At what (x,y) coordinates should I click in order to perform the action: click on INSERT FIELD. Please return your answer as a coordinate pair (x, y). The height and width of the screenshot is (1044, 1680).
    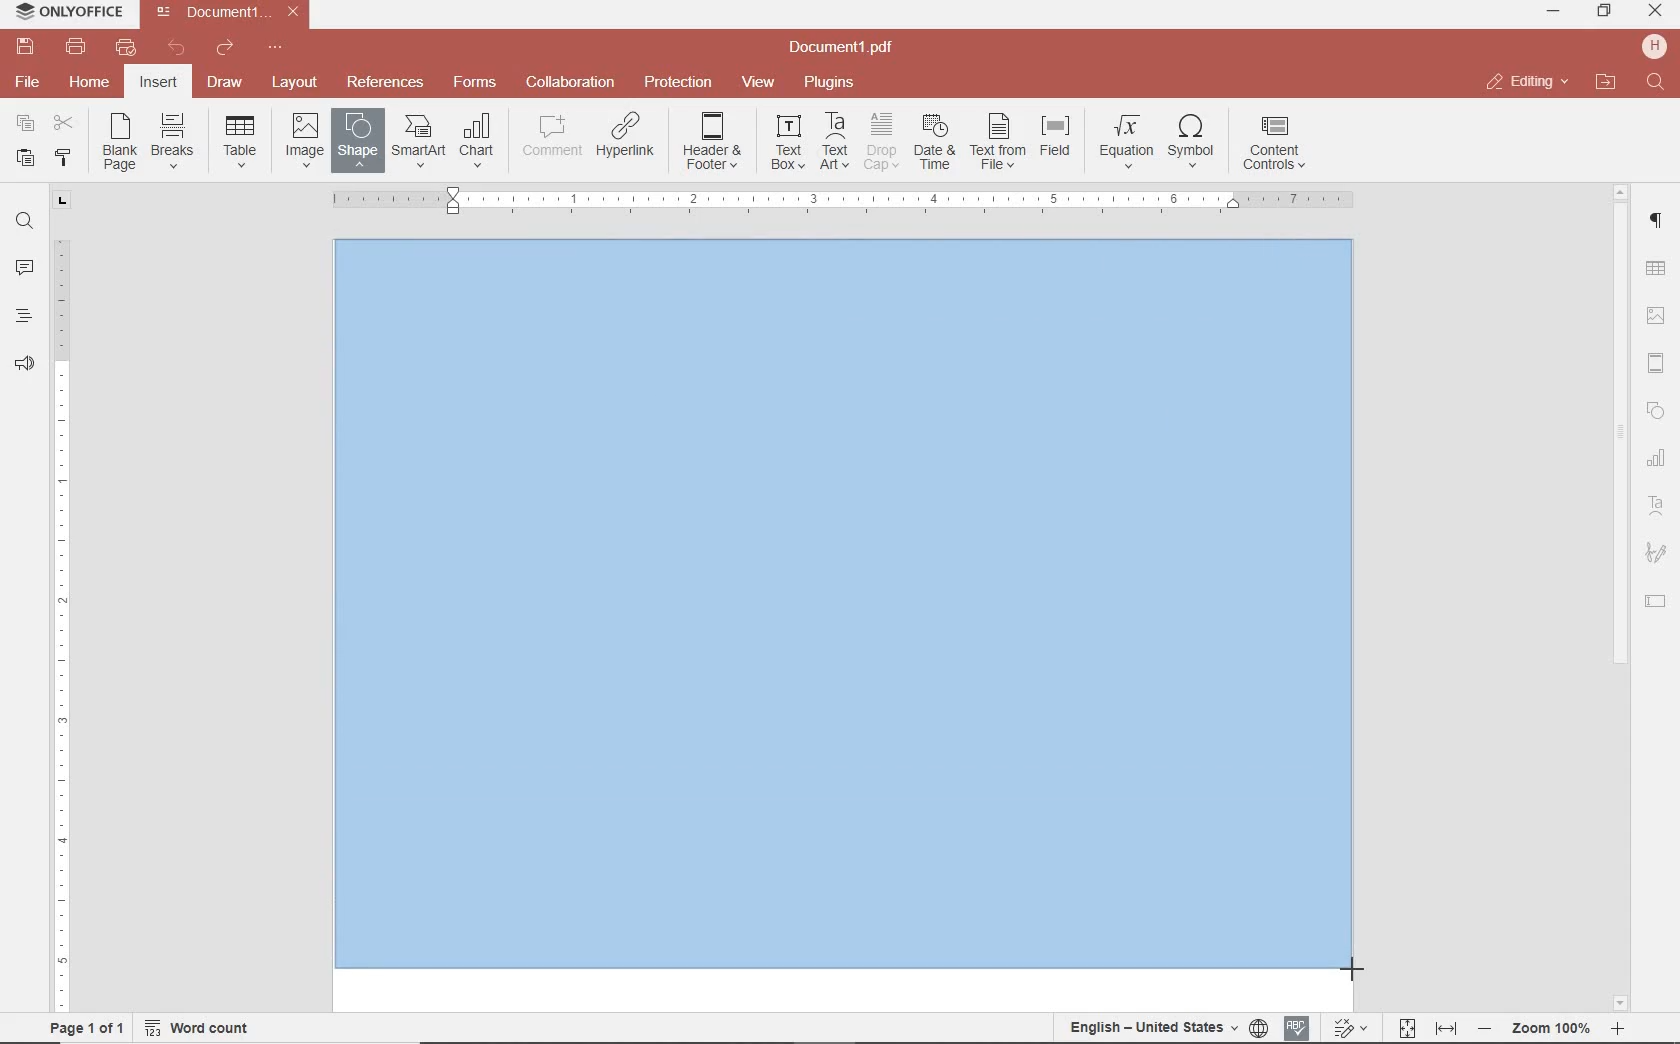
    Looking at the image, I should click on (1057, 136).